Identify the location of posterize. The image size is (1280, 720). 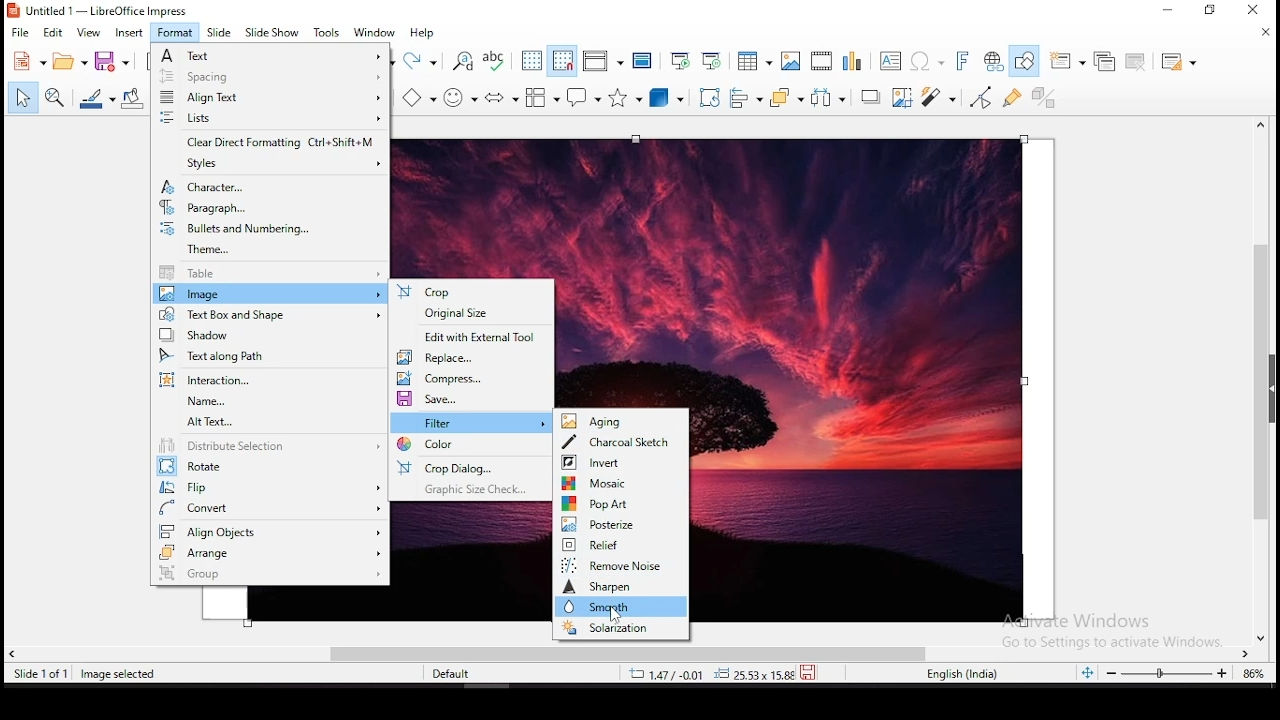
(621, 524).